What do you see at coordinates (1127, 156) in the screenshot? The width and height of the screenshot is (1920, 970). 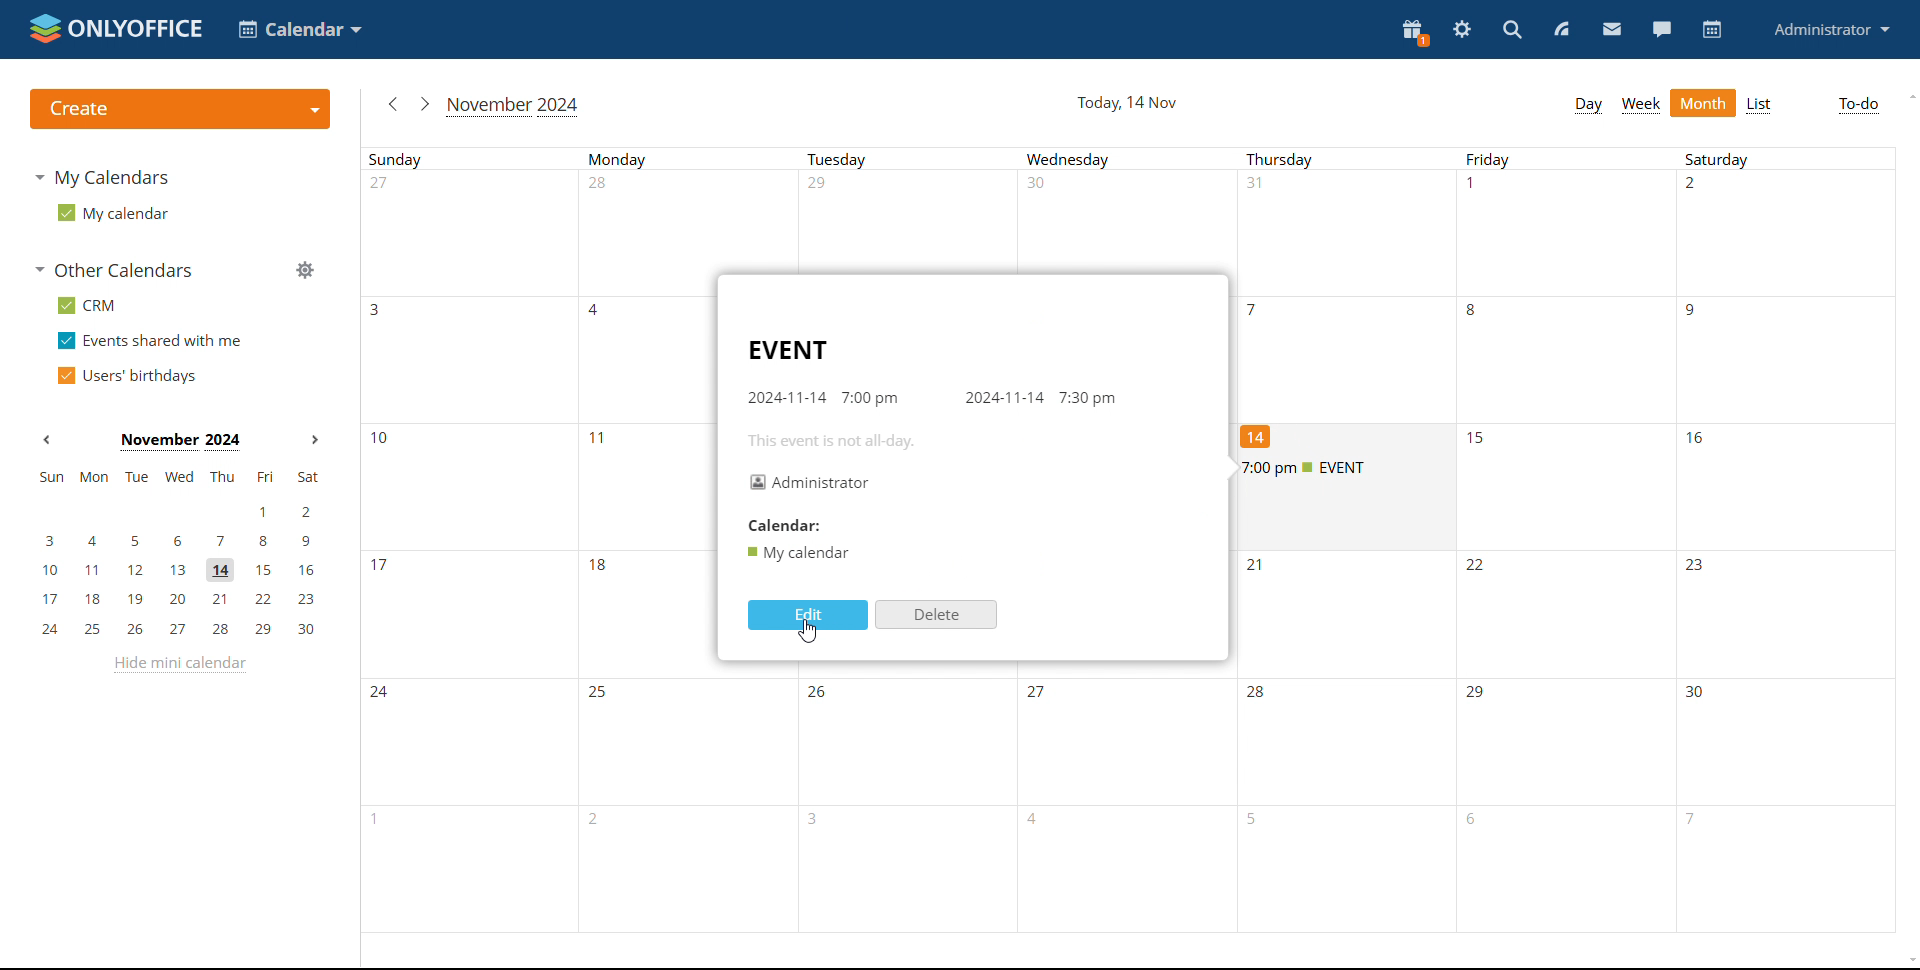 I see `week days` at bounding box center [1127, 156].